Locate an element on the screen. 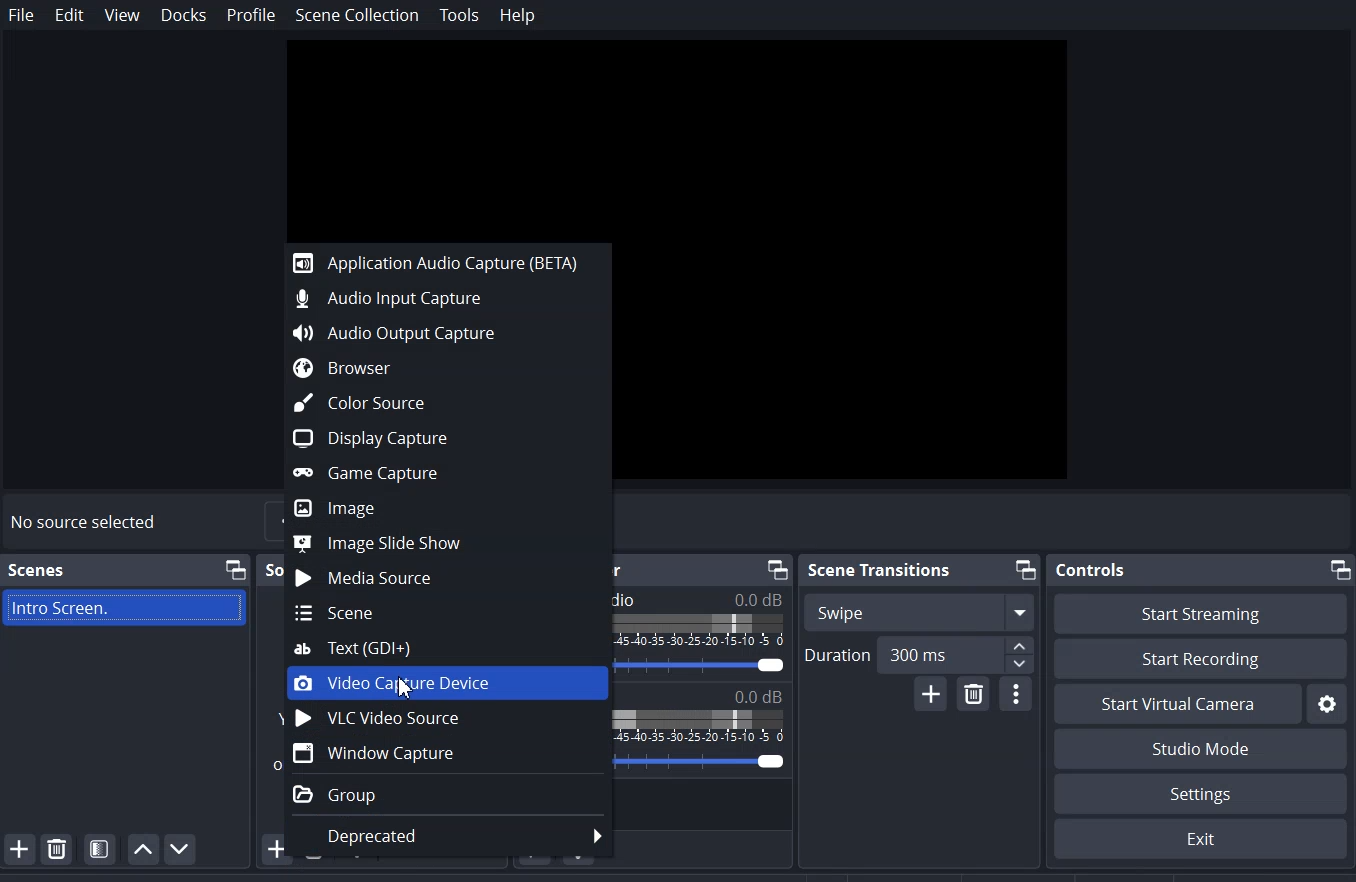 The height and width of the screenshot is (882, 1356). Scene is located at coordinates (436, 614).